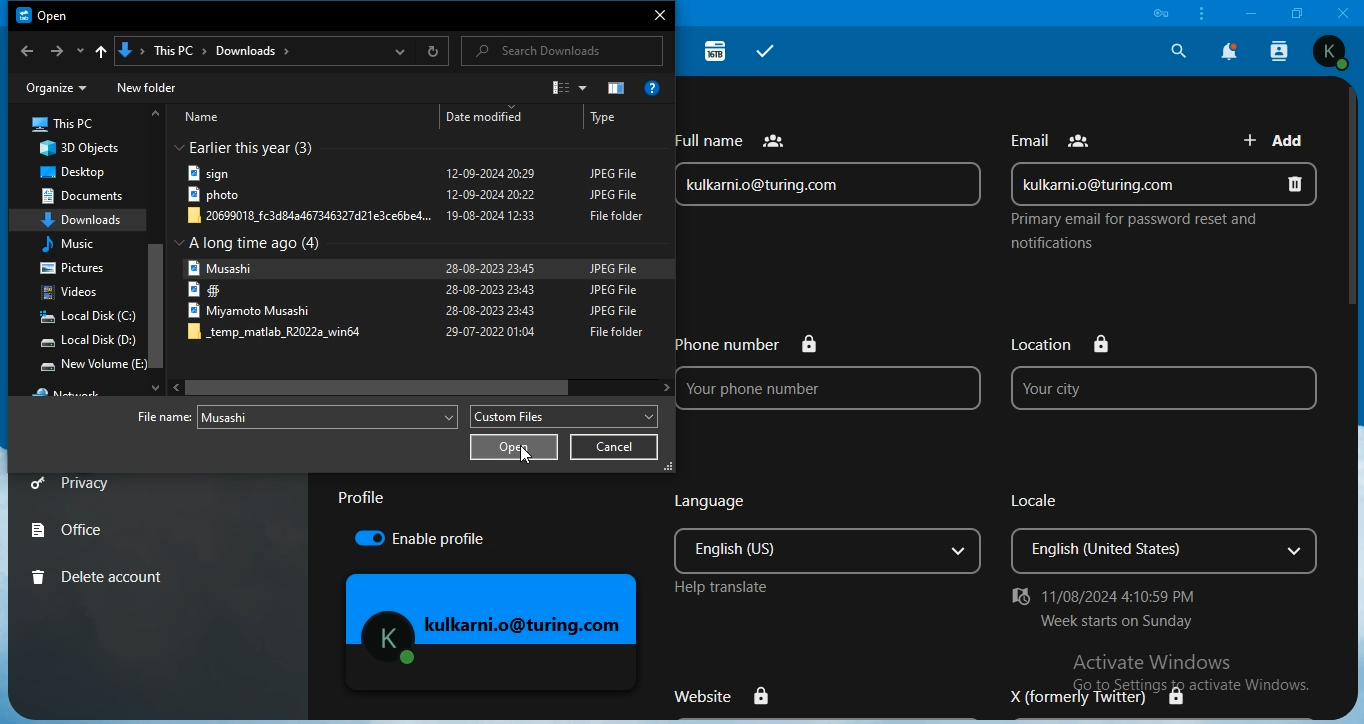 The width and height of the screenshot is (1364, 724). I want to click on Filename, so click(162, 416).